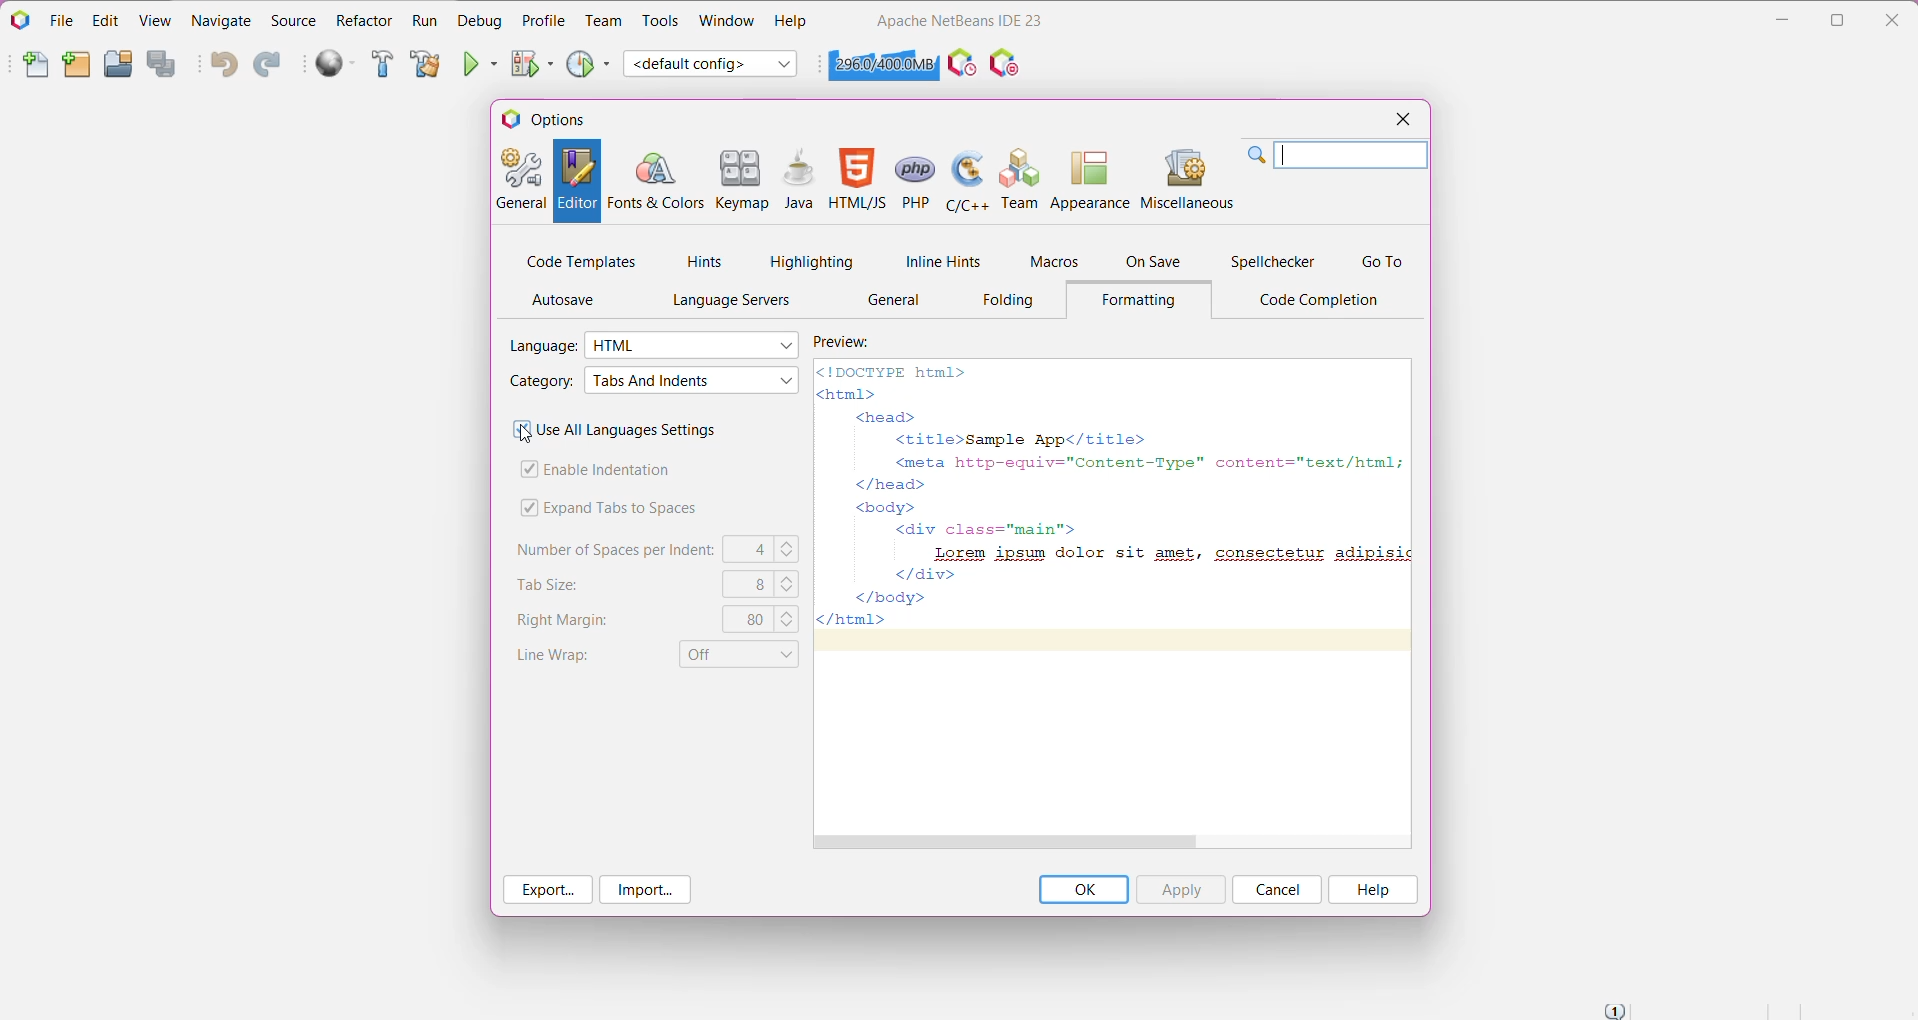 The height and width of the screenshot is (1020, 1918). I want to click on Source, so click(293, 21).